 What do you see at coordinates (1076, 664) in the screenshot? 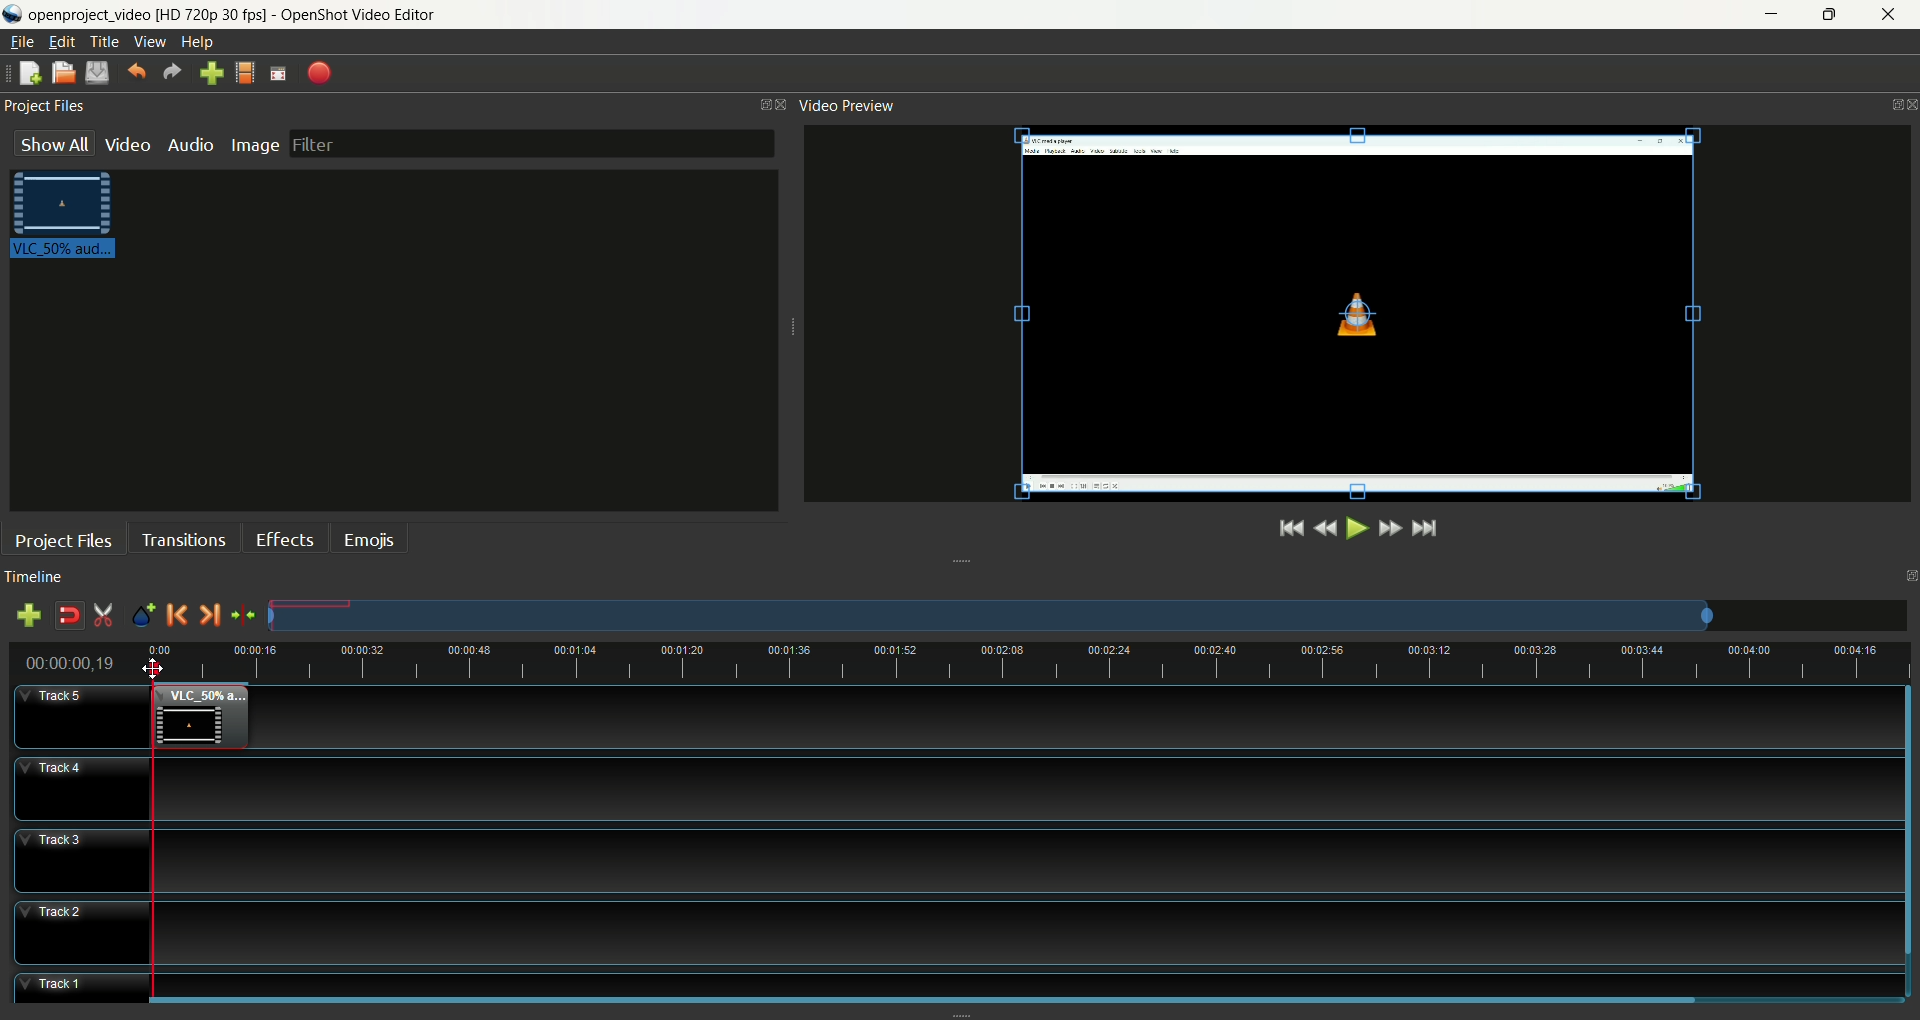
I see `zoom factor` at bounding box center [1076, 664].